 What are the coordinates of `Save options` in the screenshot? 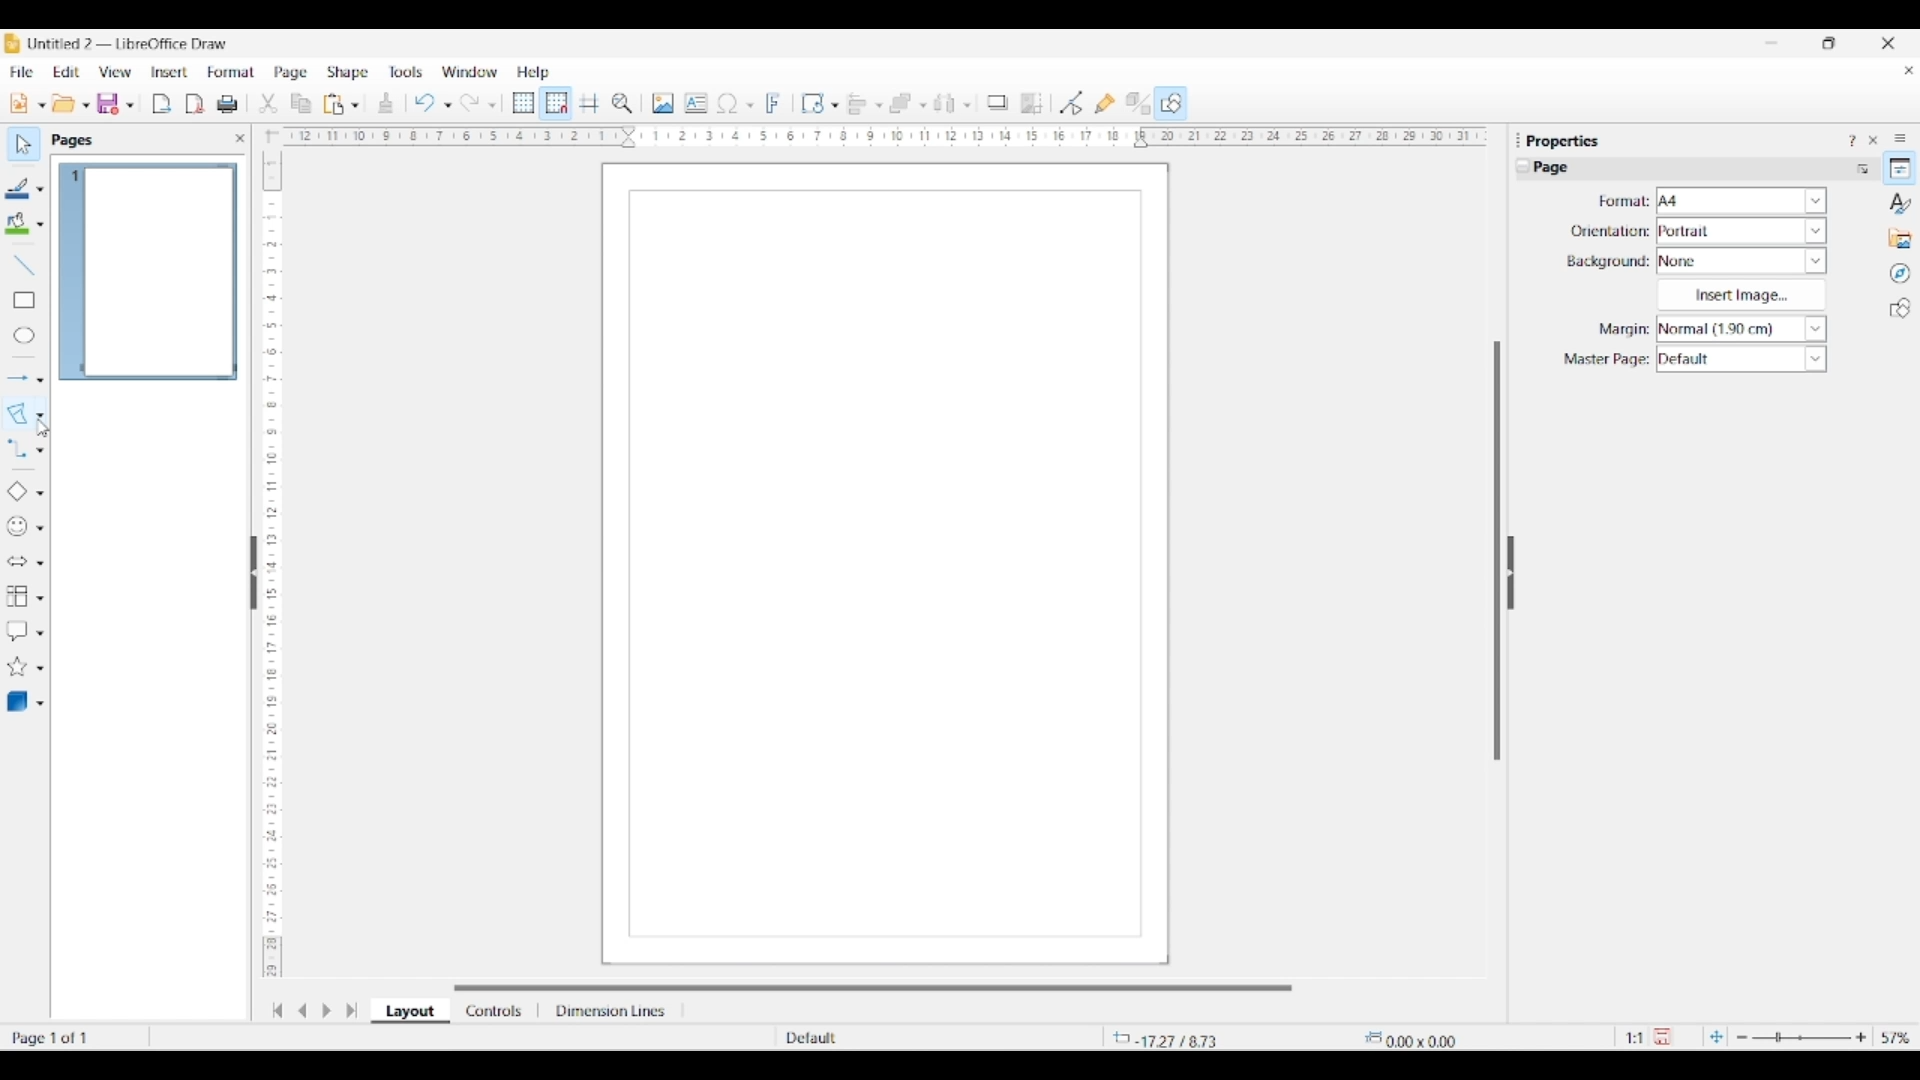 It's located at (130, 106).